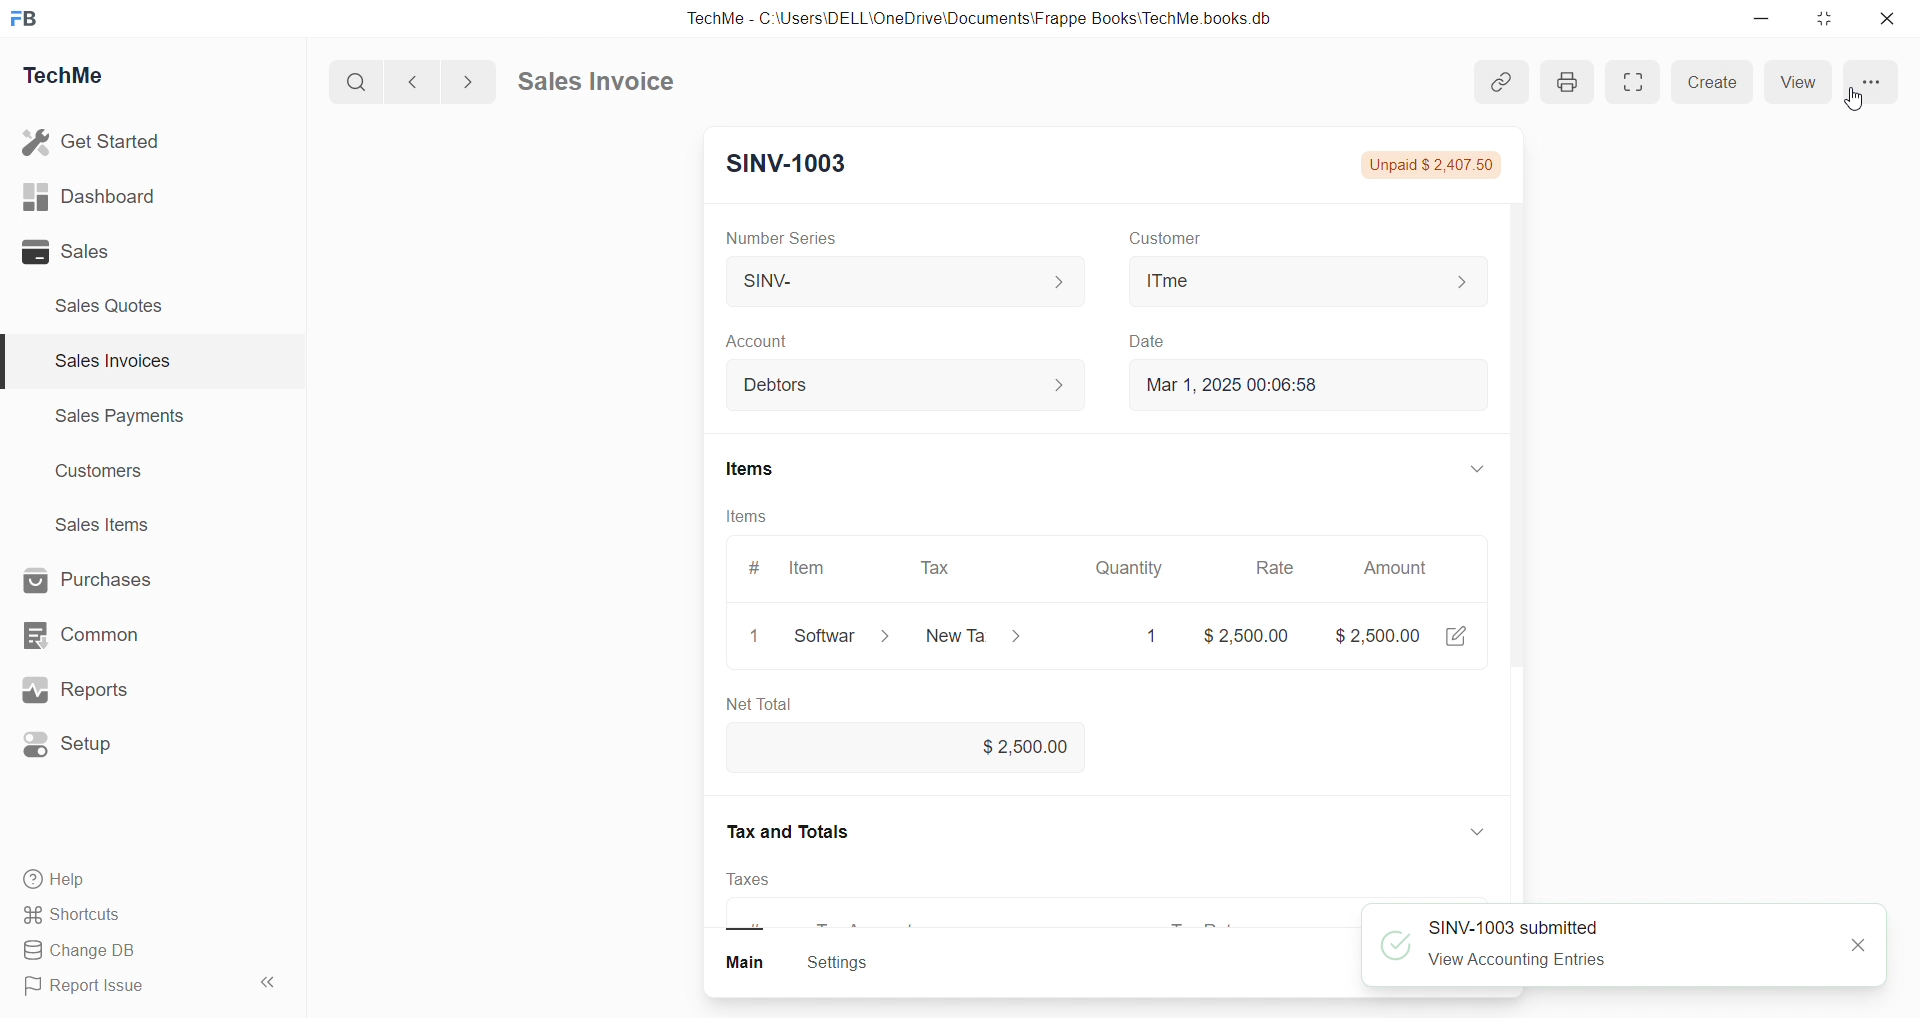 The height and width of the screenshot is (1018, 1920). I want to click on print, so click(1569, 78).